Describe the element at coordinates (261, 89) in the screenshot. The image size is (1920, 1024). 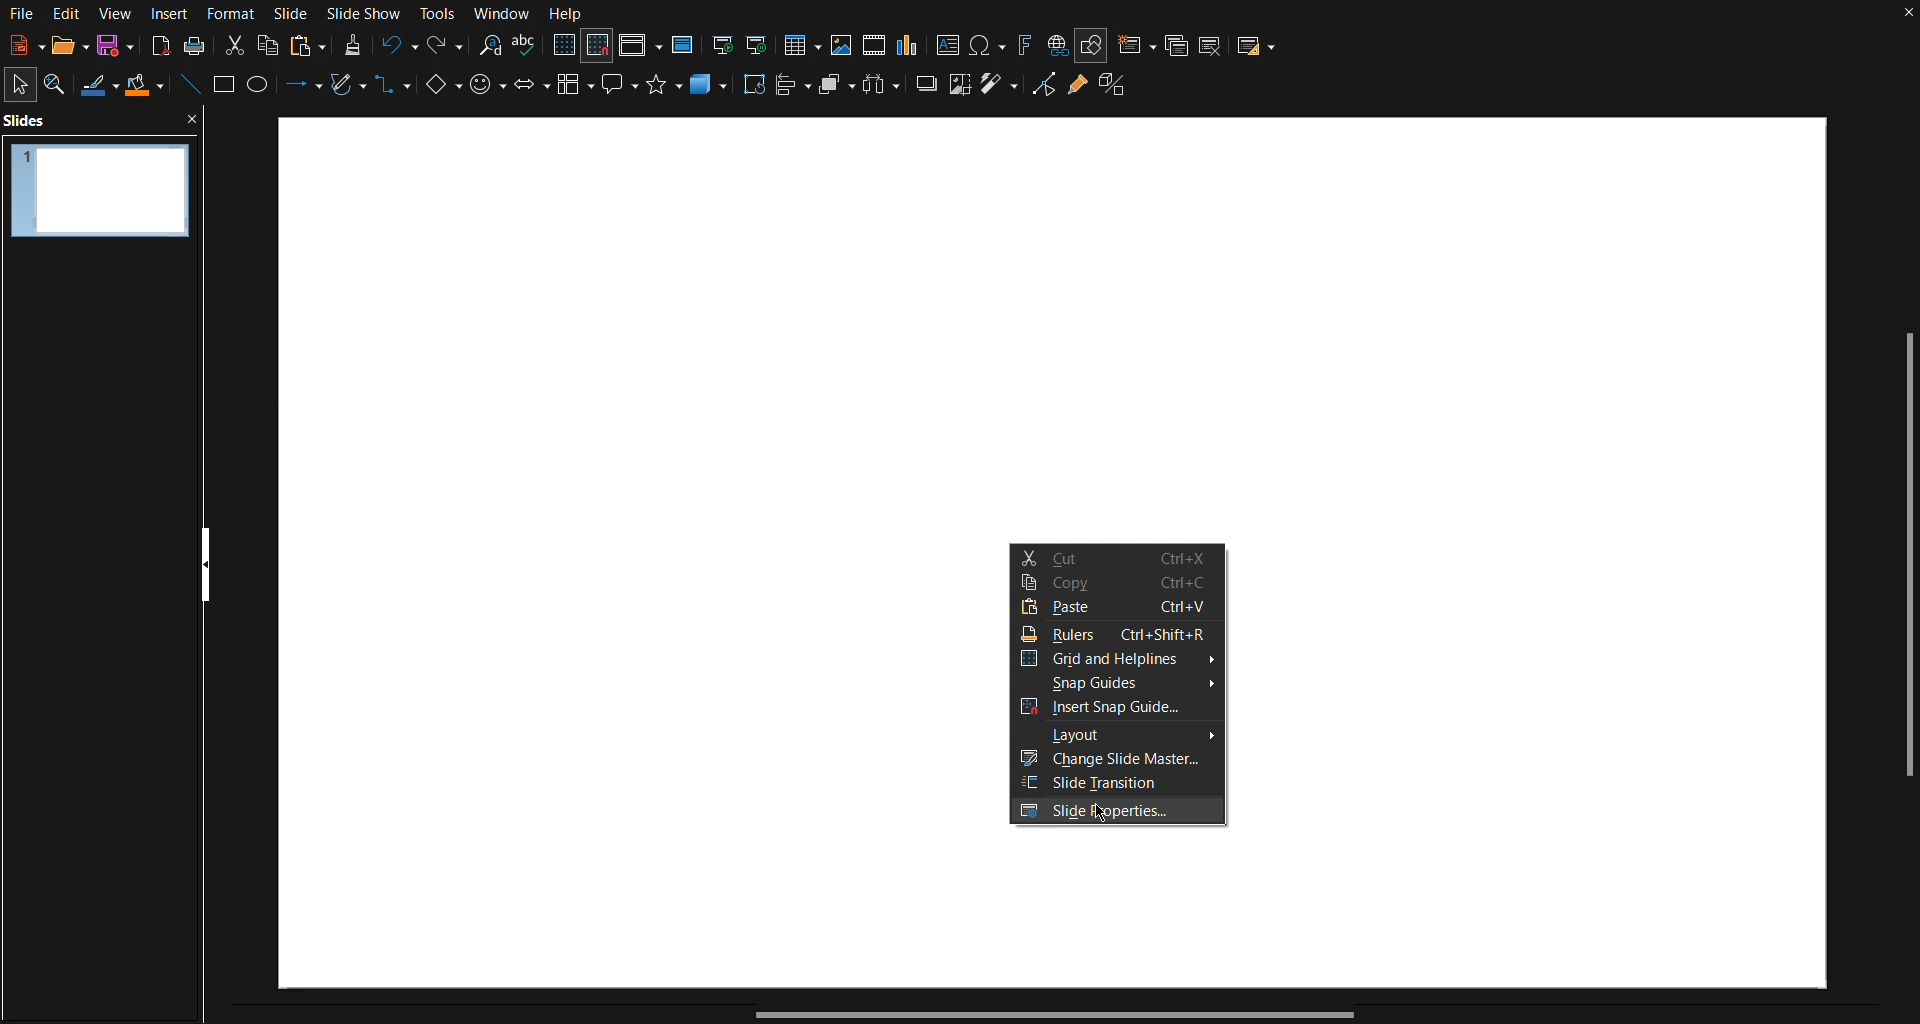
I see `Circle` at that location.